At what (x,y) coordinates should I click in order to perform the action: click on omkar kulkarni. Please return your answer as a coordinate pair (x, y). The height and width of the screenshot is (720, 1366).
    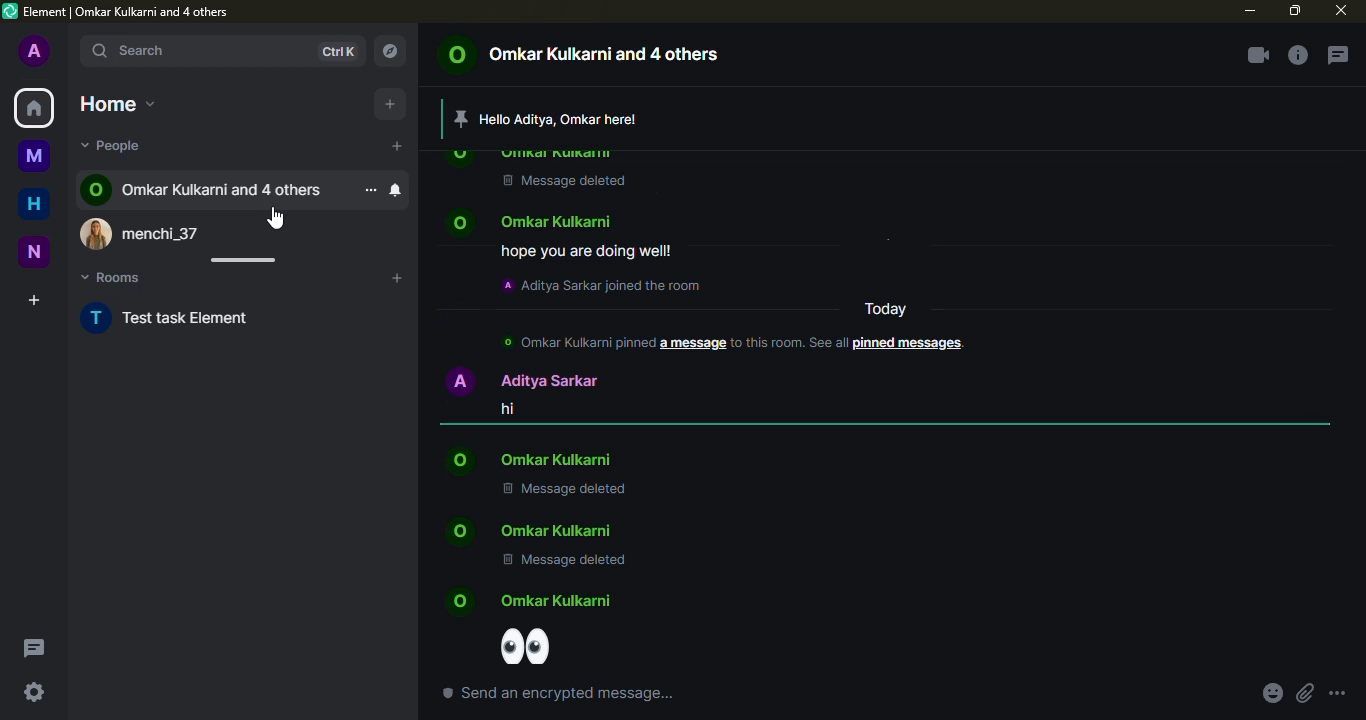
    Looking at the image, I should click on (531, 530).